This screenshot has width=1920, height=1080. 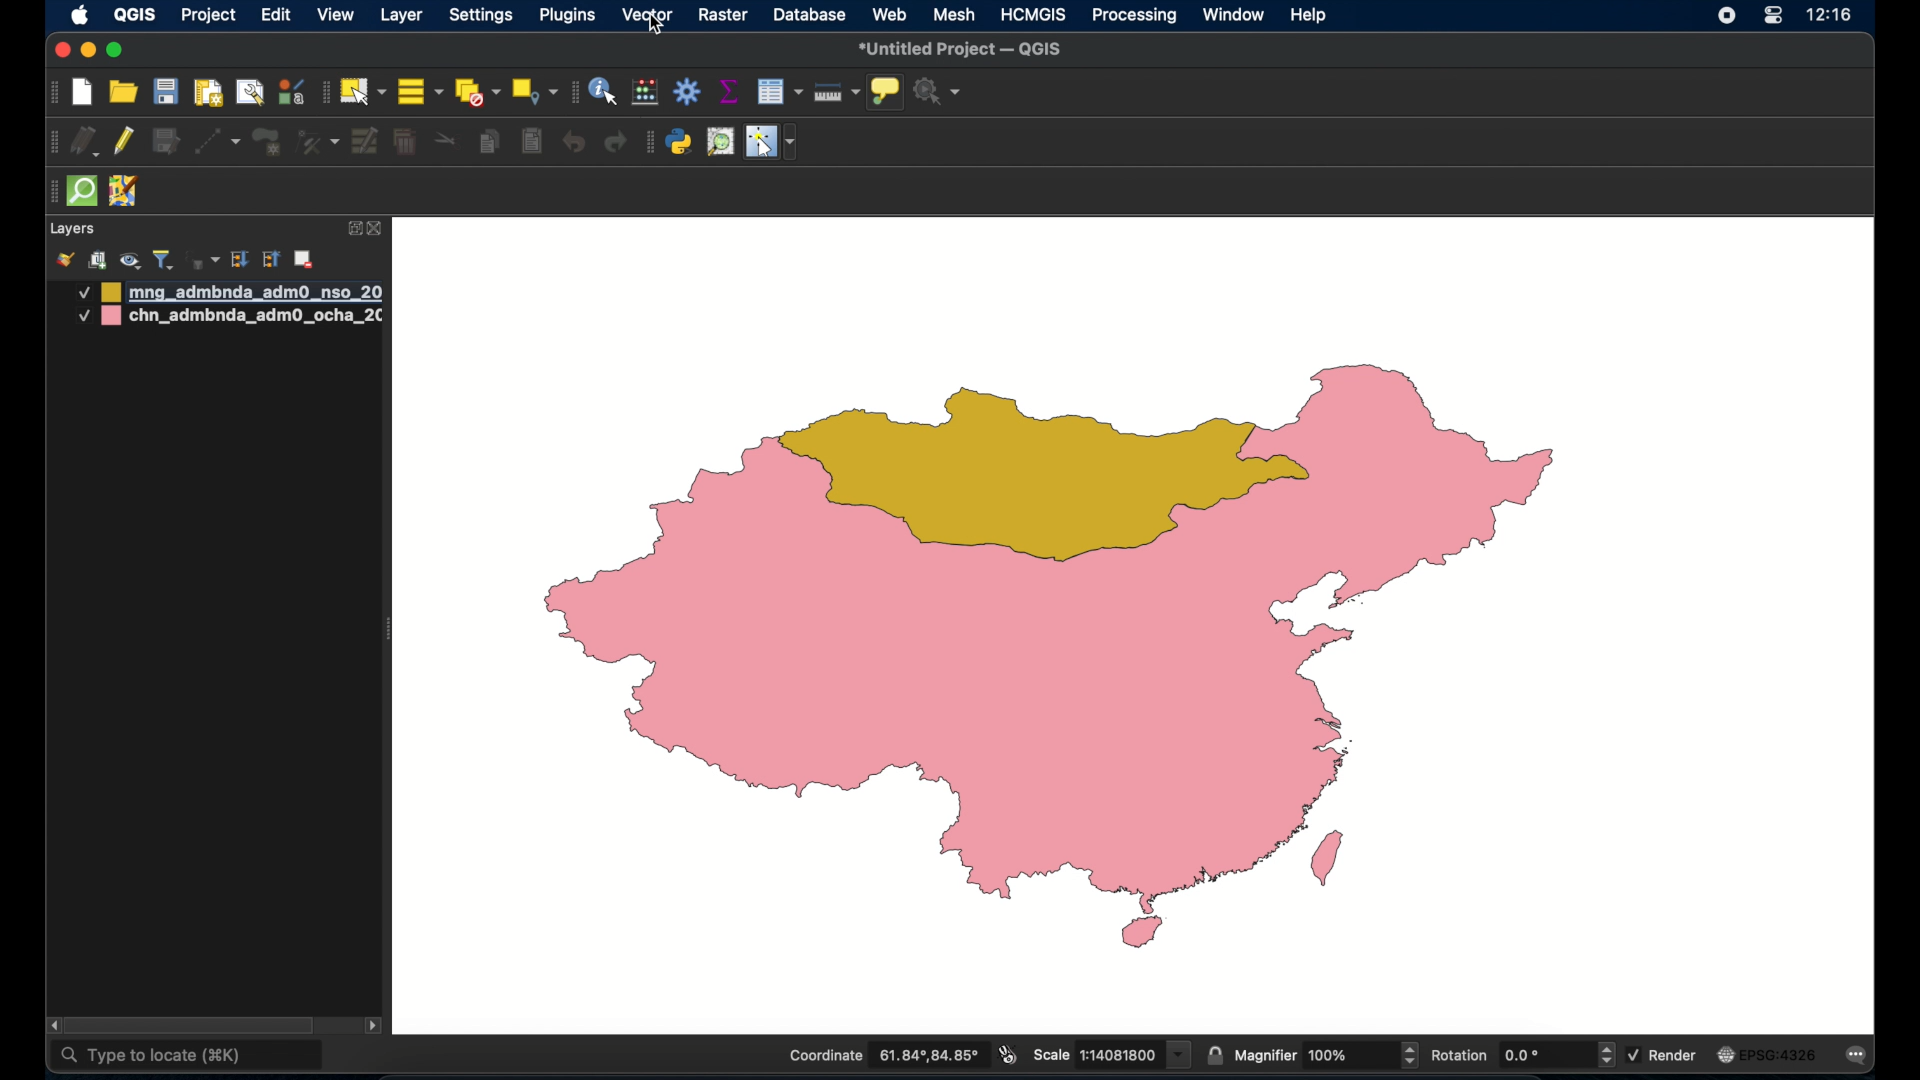 What do you see at coordinates (1135, 17) in the screenshot?
I see `processing` at bounding box center [1135, 17].